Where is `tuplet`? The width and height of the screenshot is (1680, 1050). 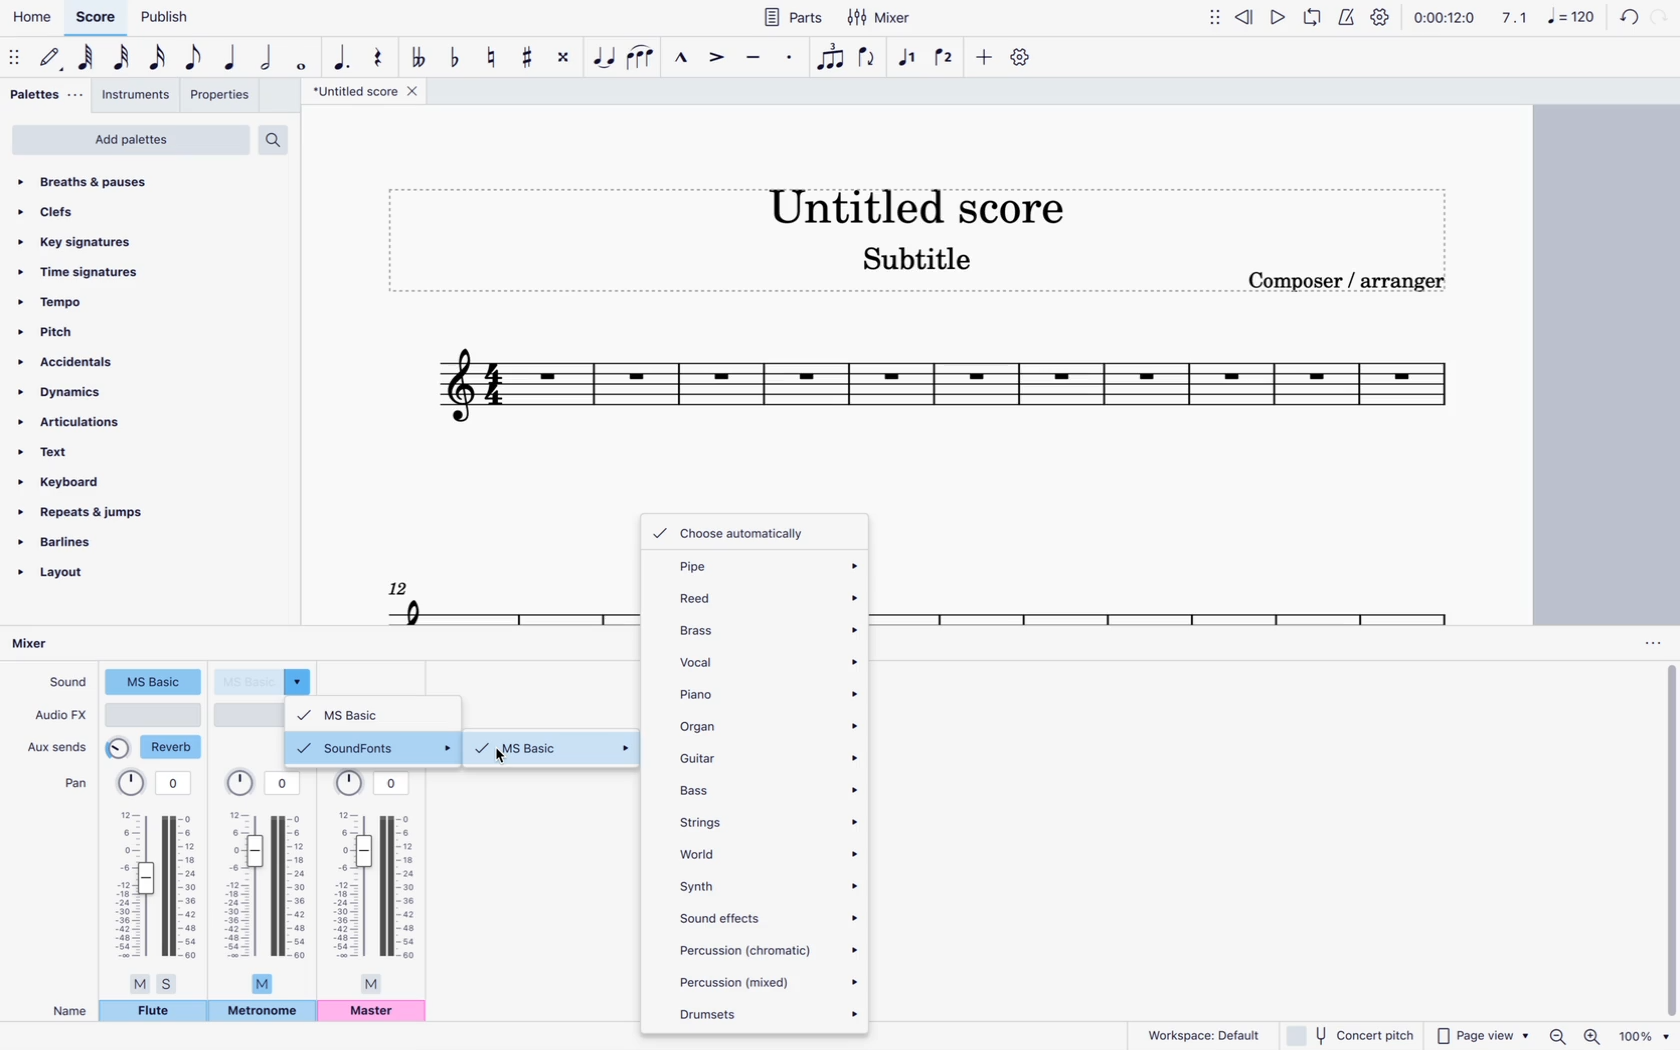 tuplet is located at coordinates (830, 58).